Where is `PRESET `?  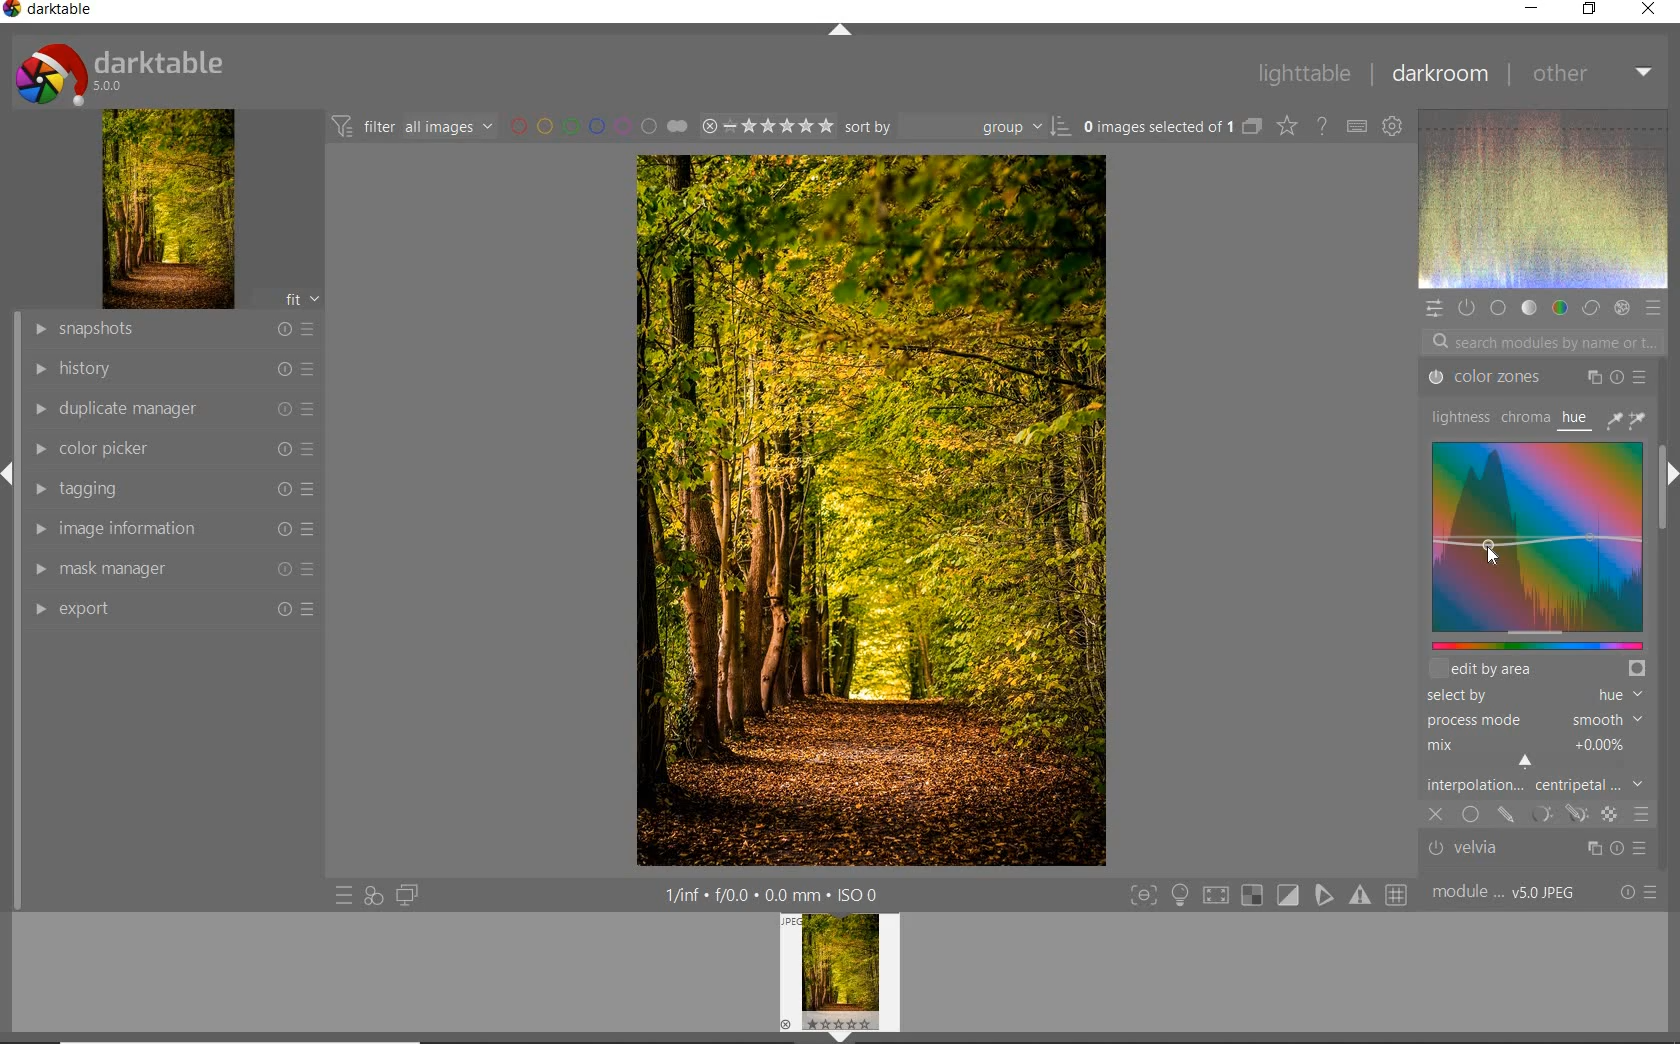 PRESET  is located at coordinates (1653, 307).